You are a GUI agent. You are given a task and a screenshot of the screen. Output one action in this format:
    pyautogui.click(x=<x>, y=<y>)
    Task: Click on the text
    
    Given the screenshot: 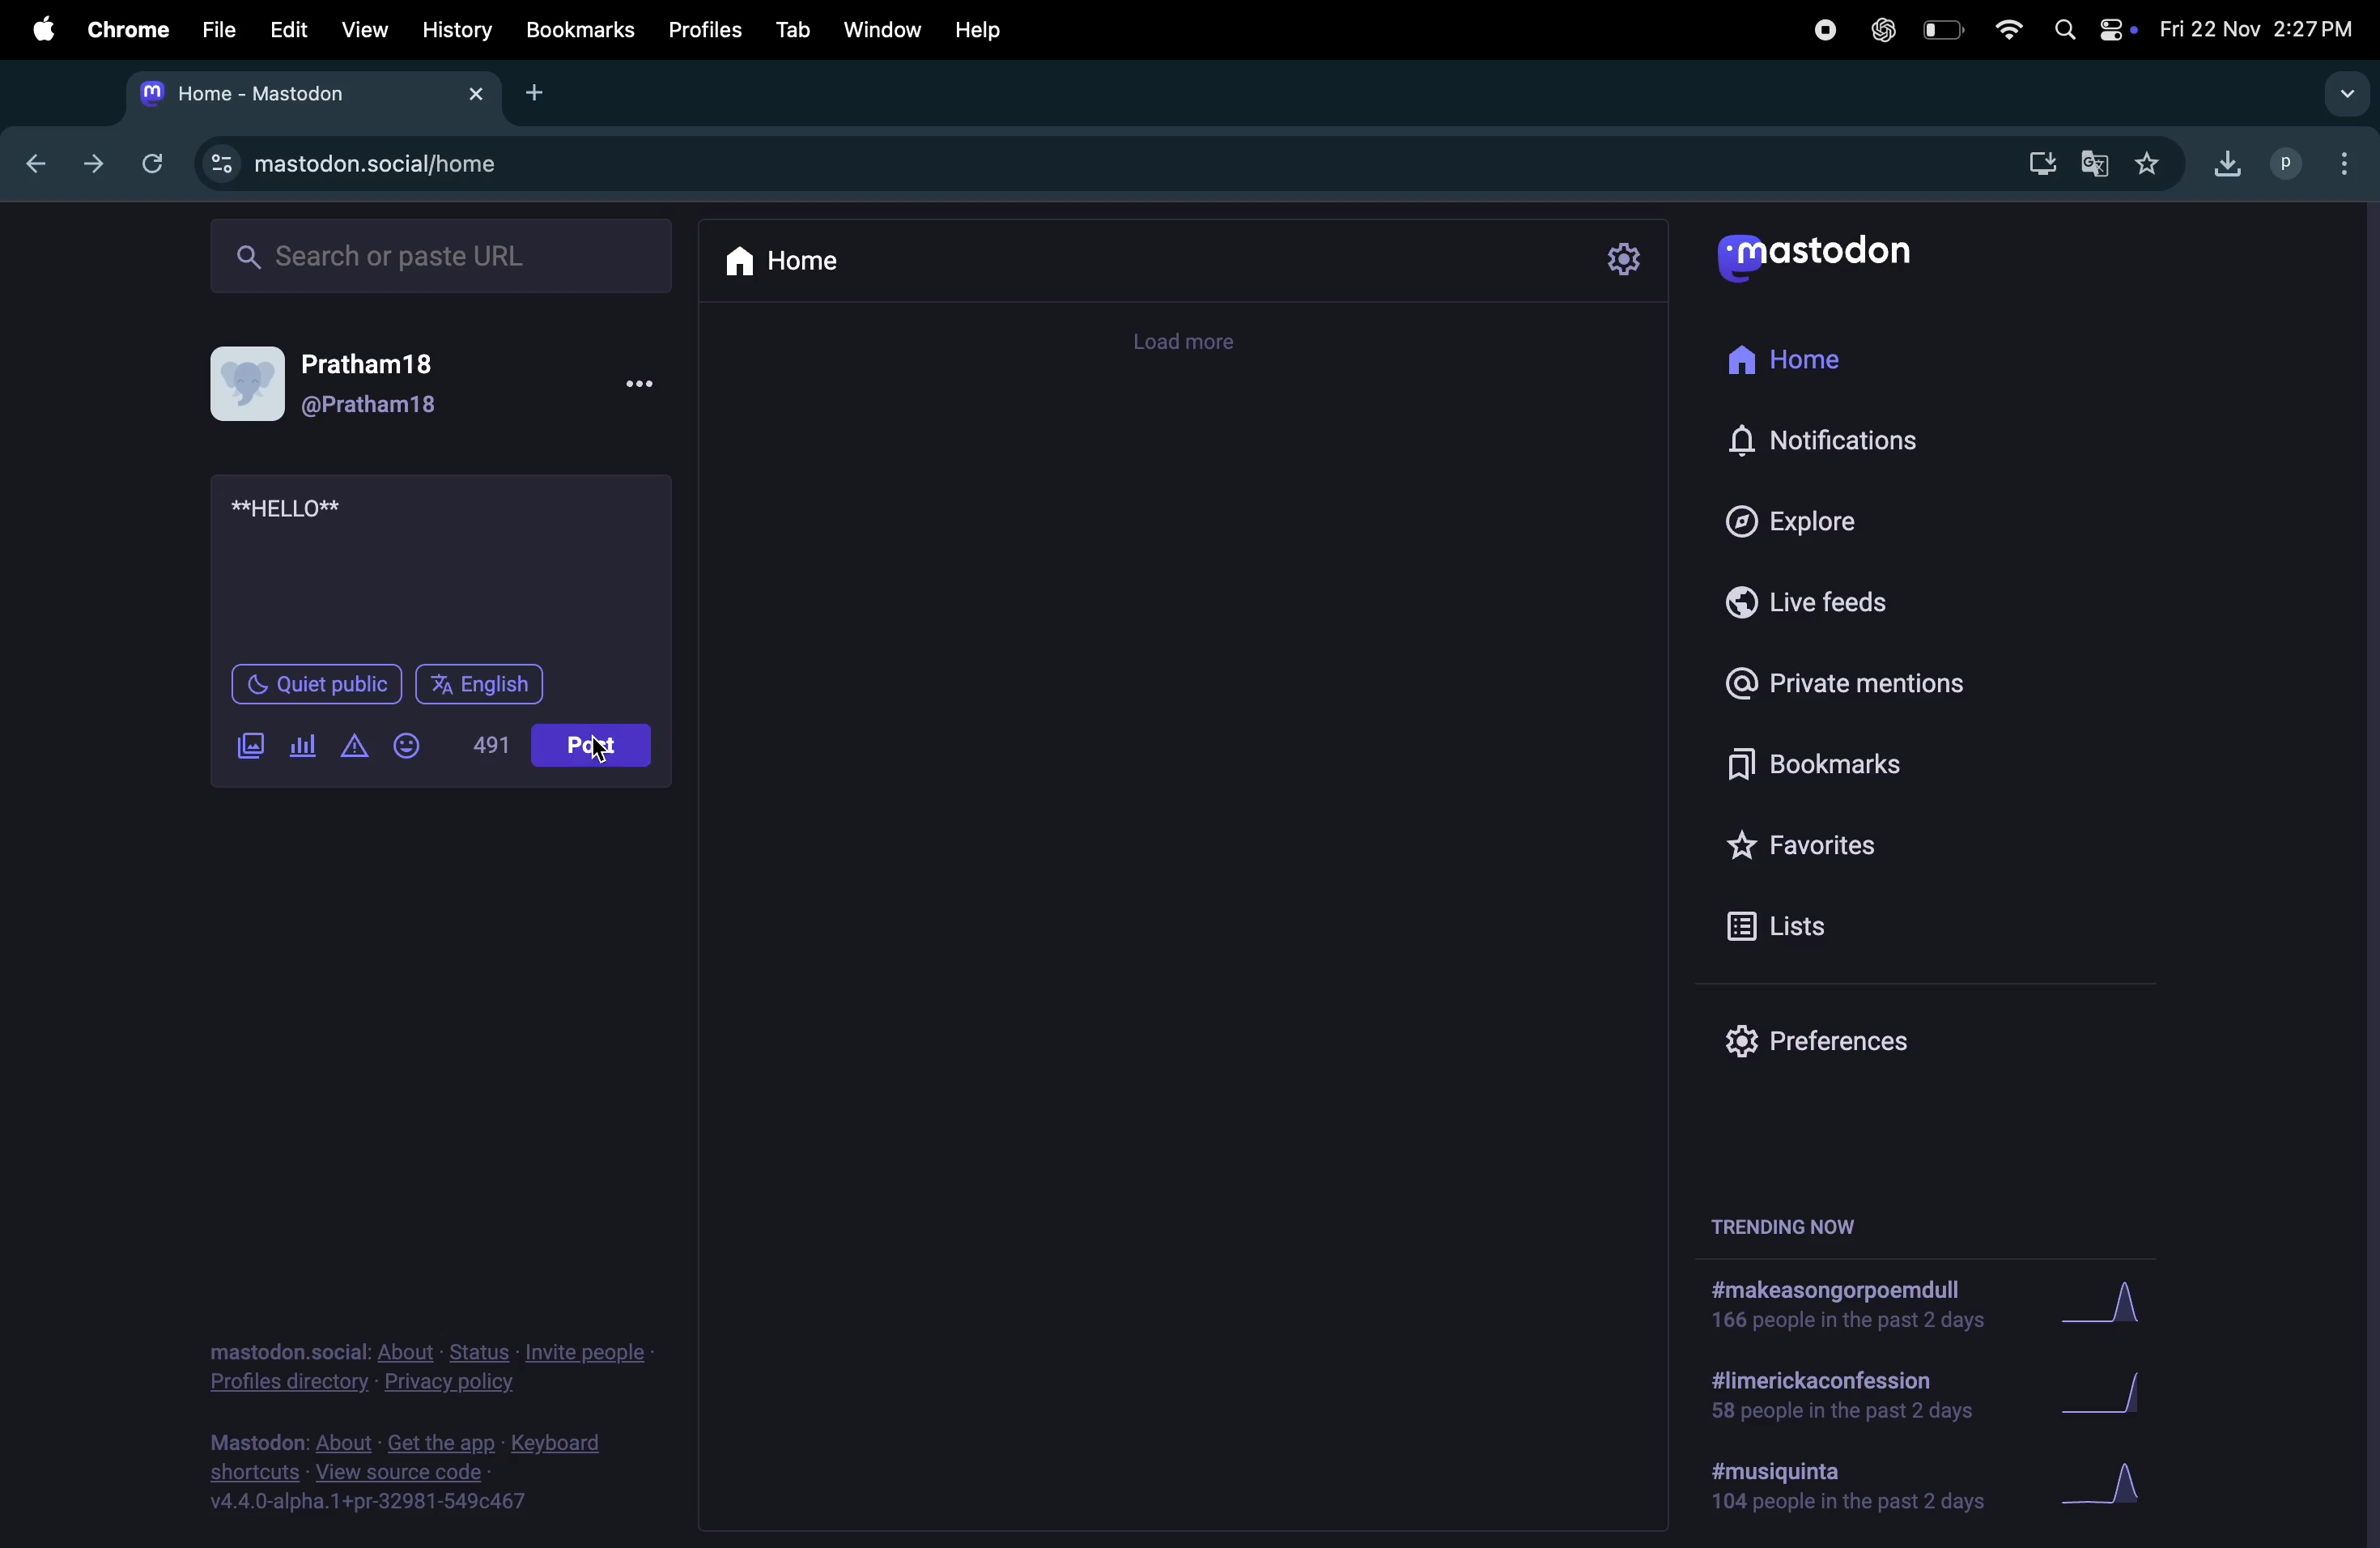 What is the action you would take?
    pyautogui.click(x=299, y=511)
    